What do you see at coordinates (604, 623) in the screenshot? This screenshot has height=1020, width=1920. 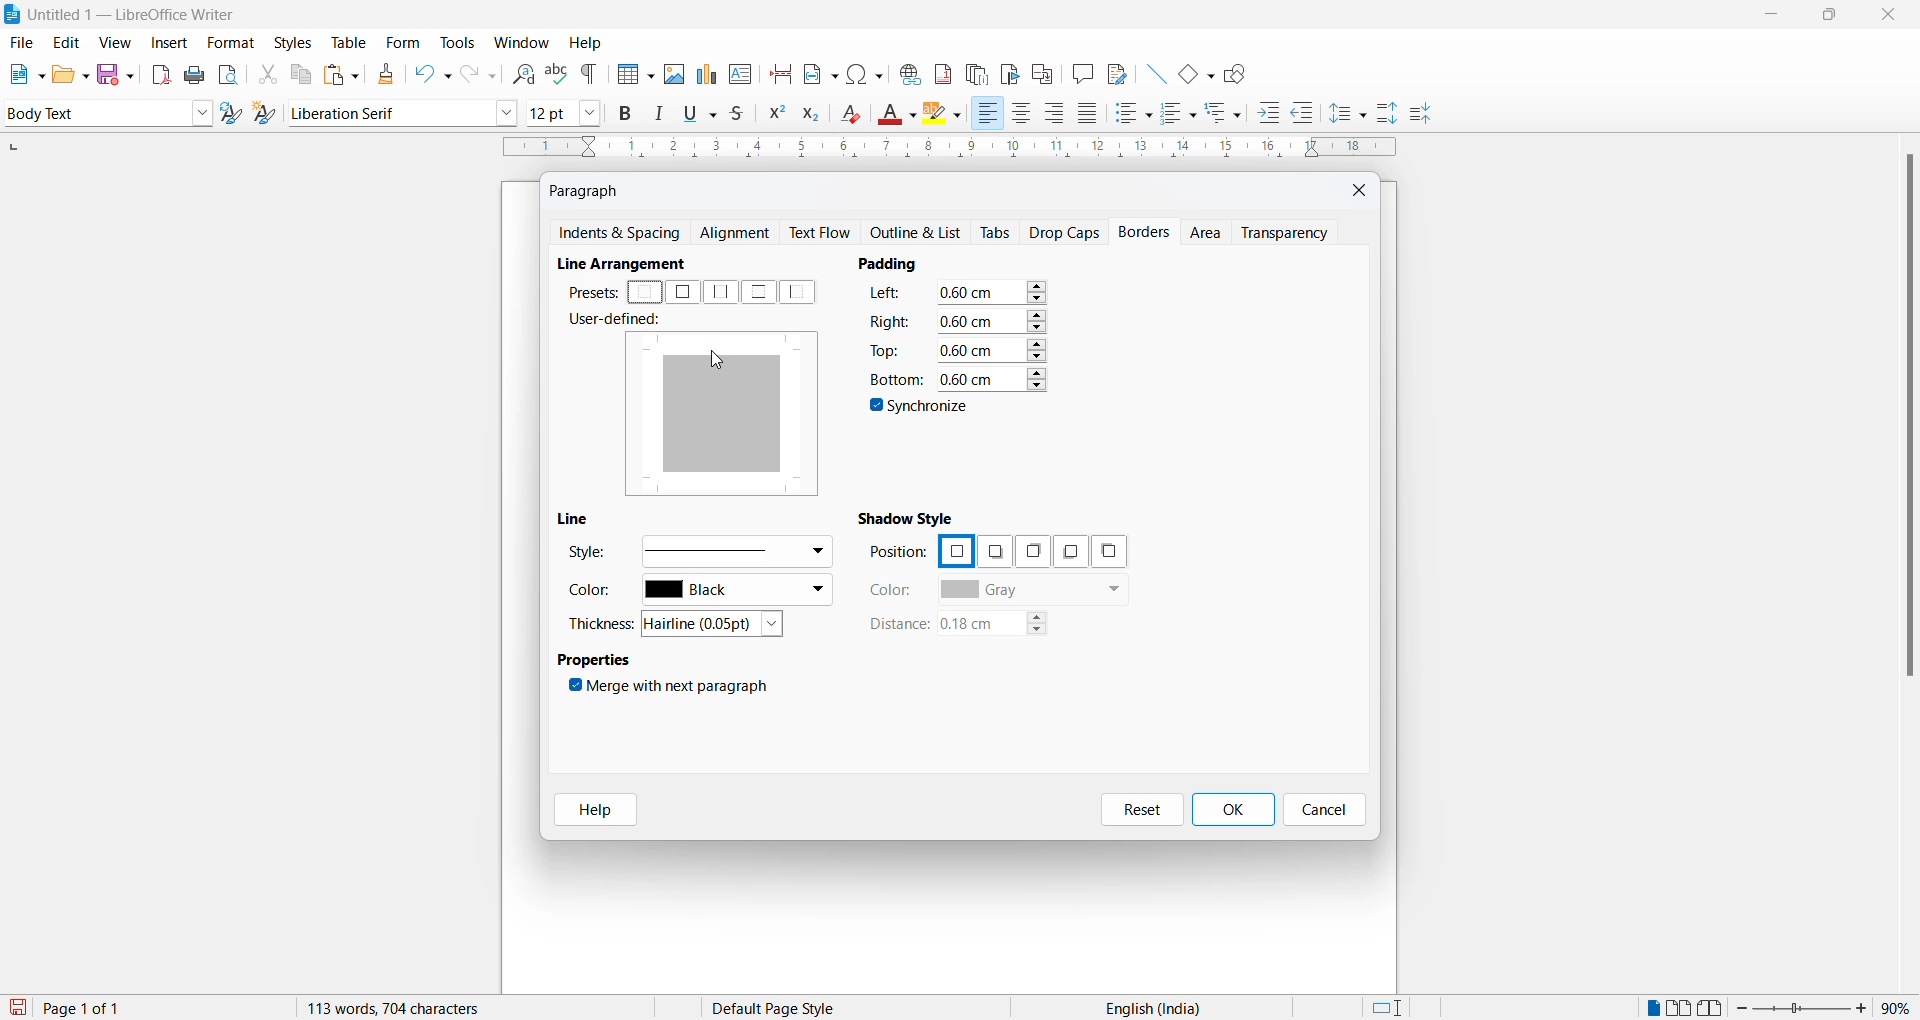 I see `thickness` at bounding box center [604, 623].